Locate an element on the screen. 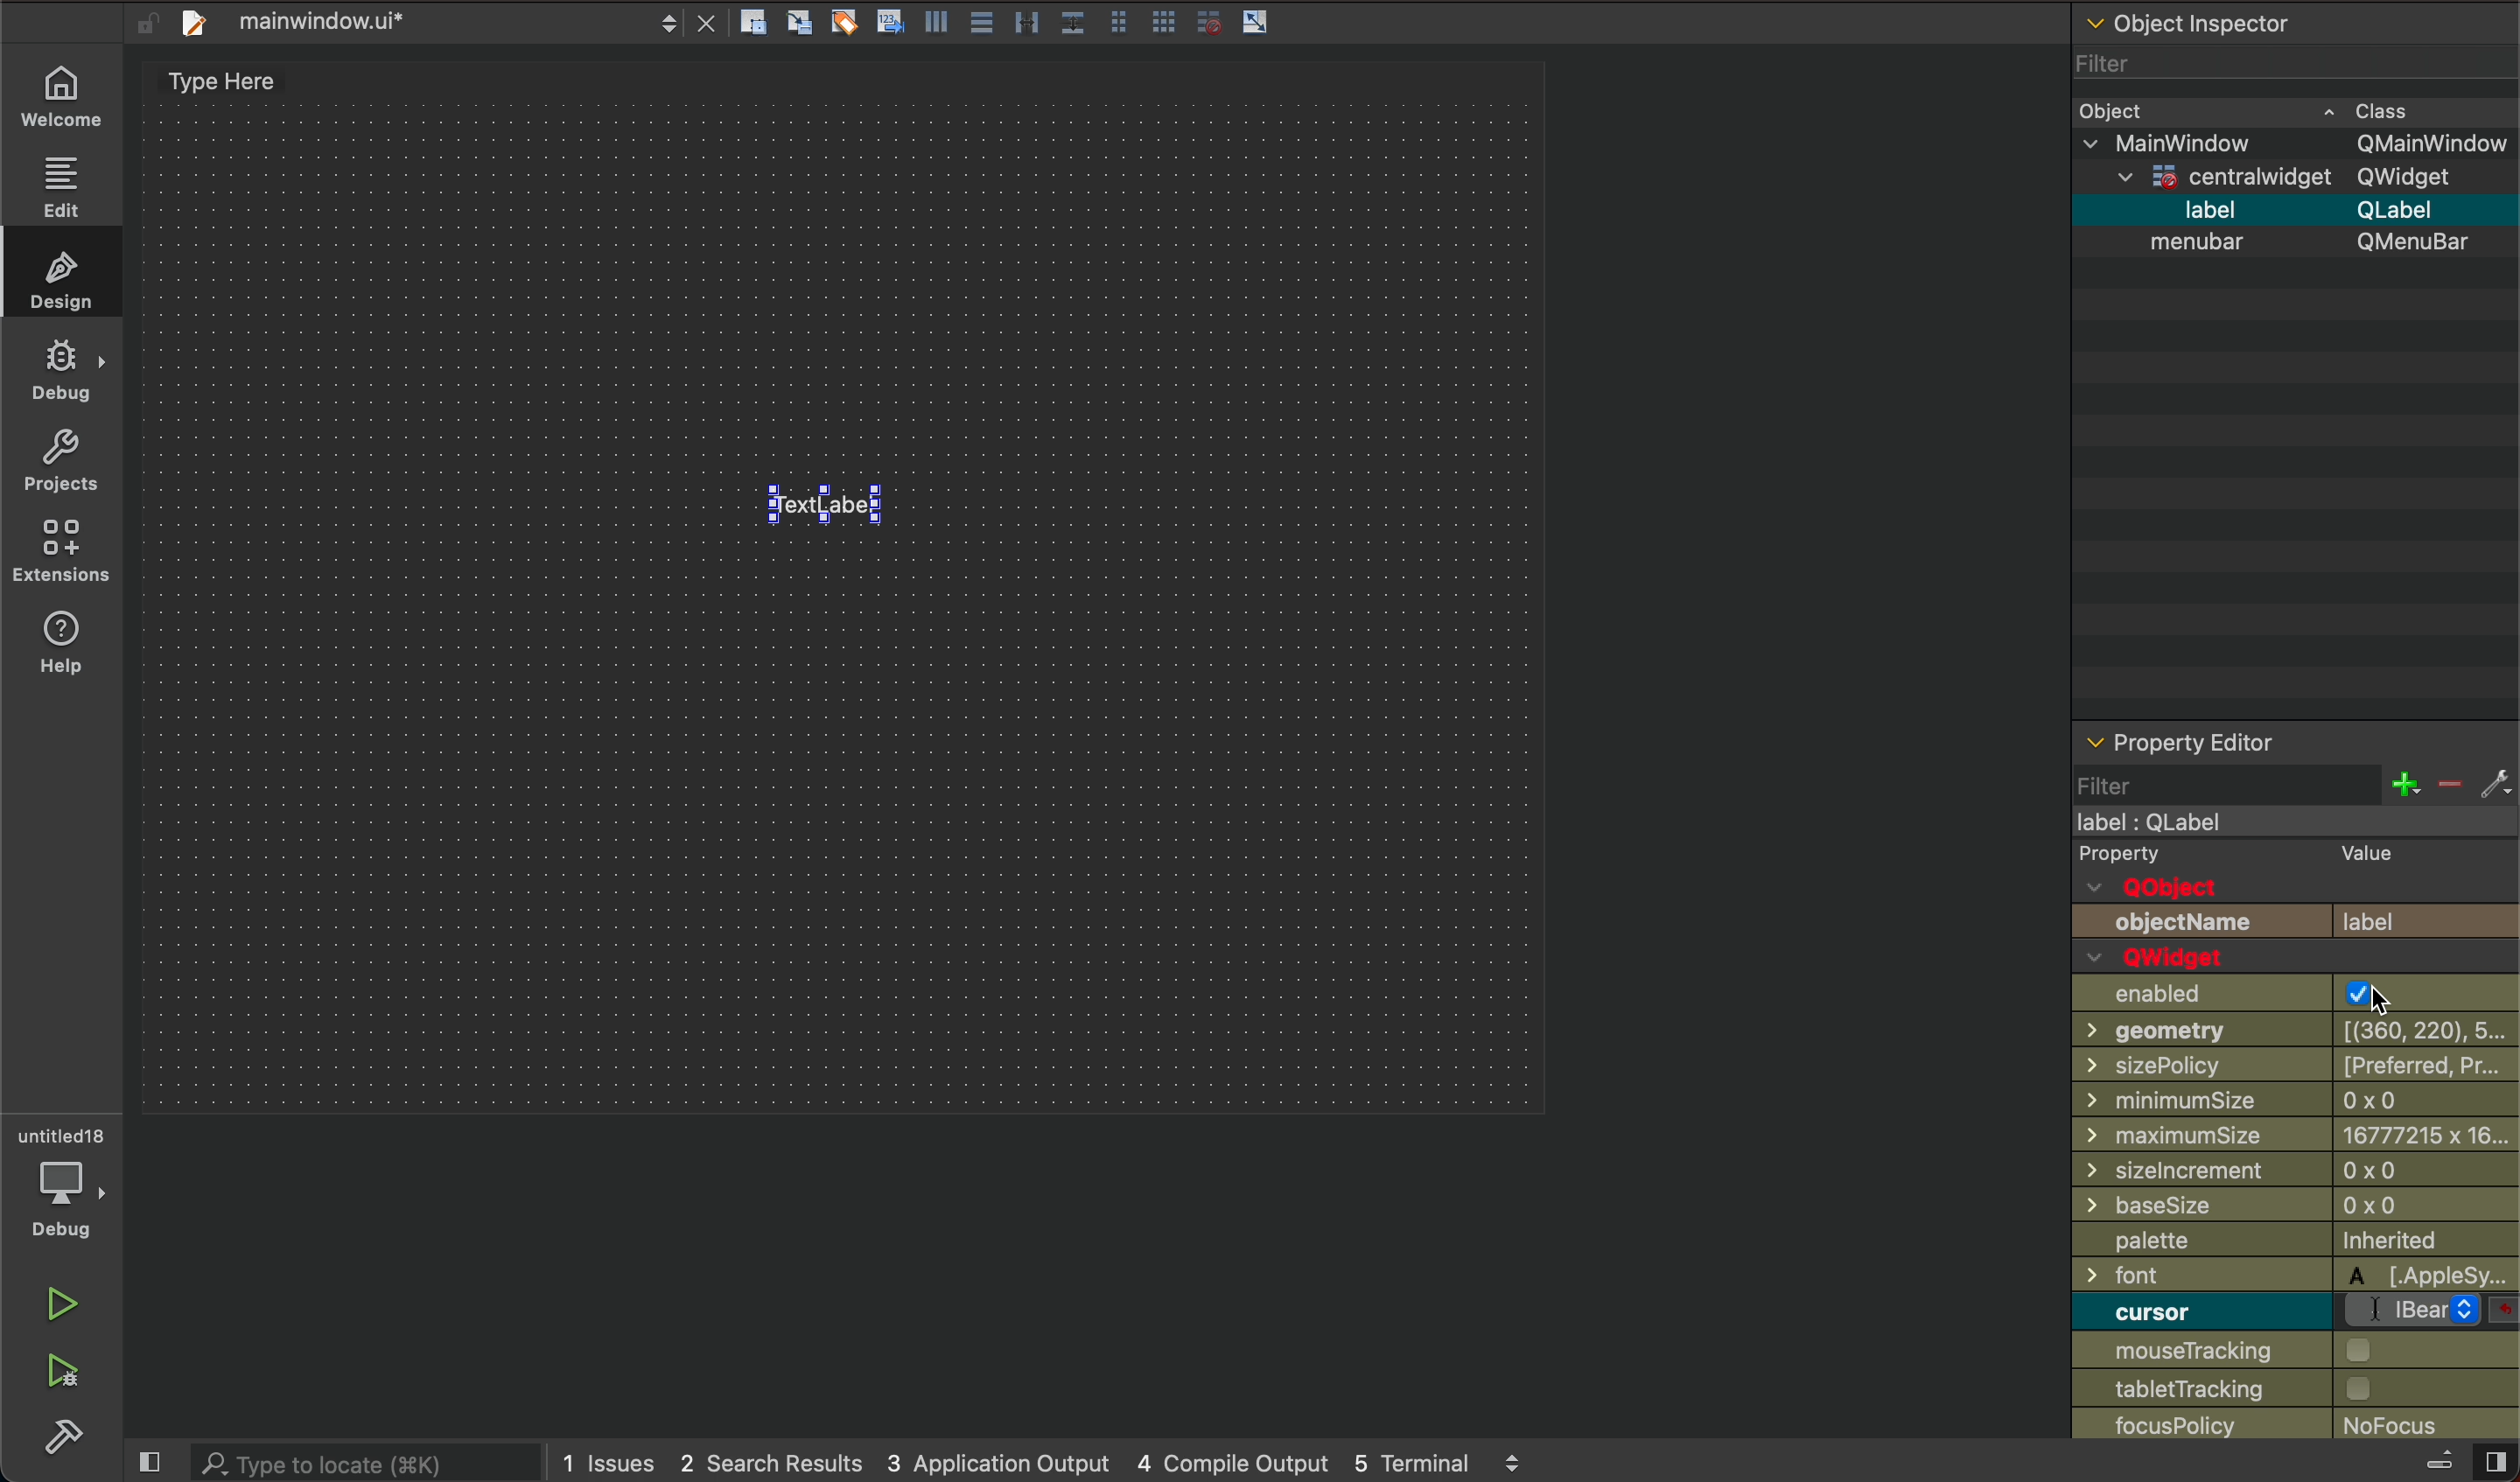  centrawidget is located at coordinates (2219, 174).